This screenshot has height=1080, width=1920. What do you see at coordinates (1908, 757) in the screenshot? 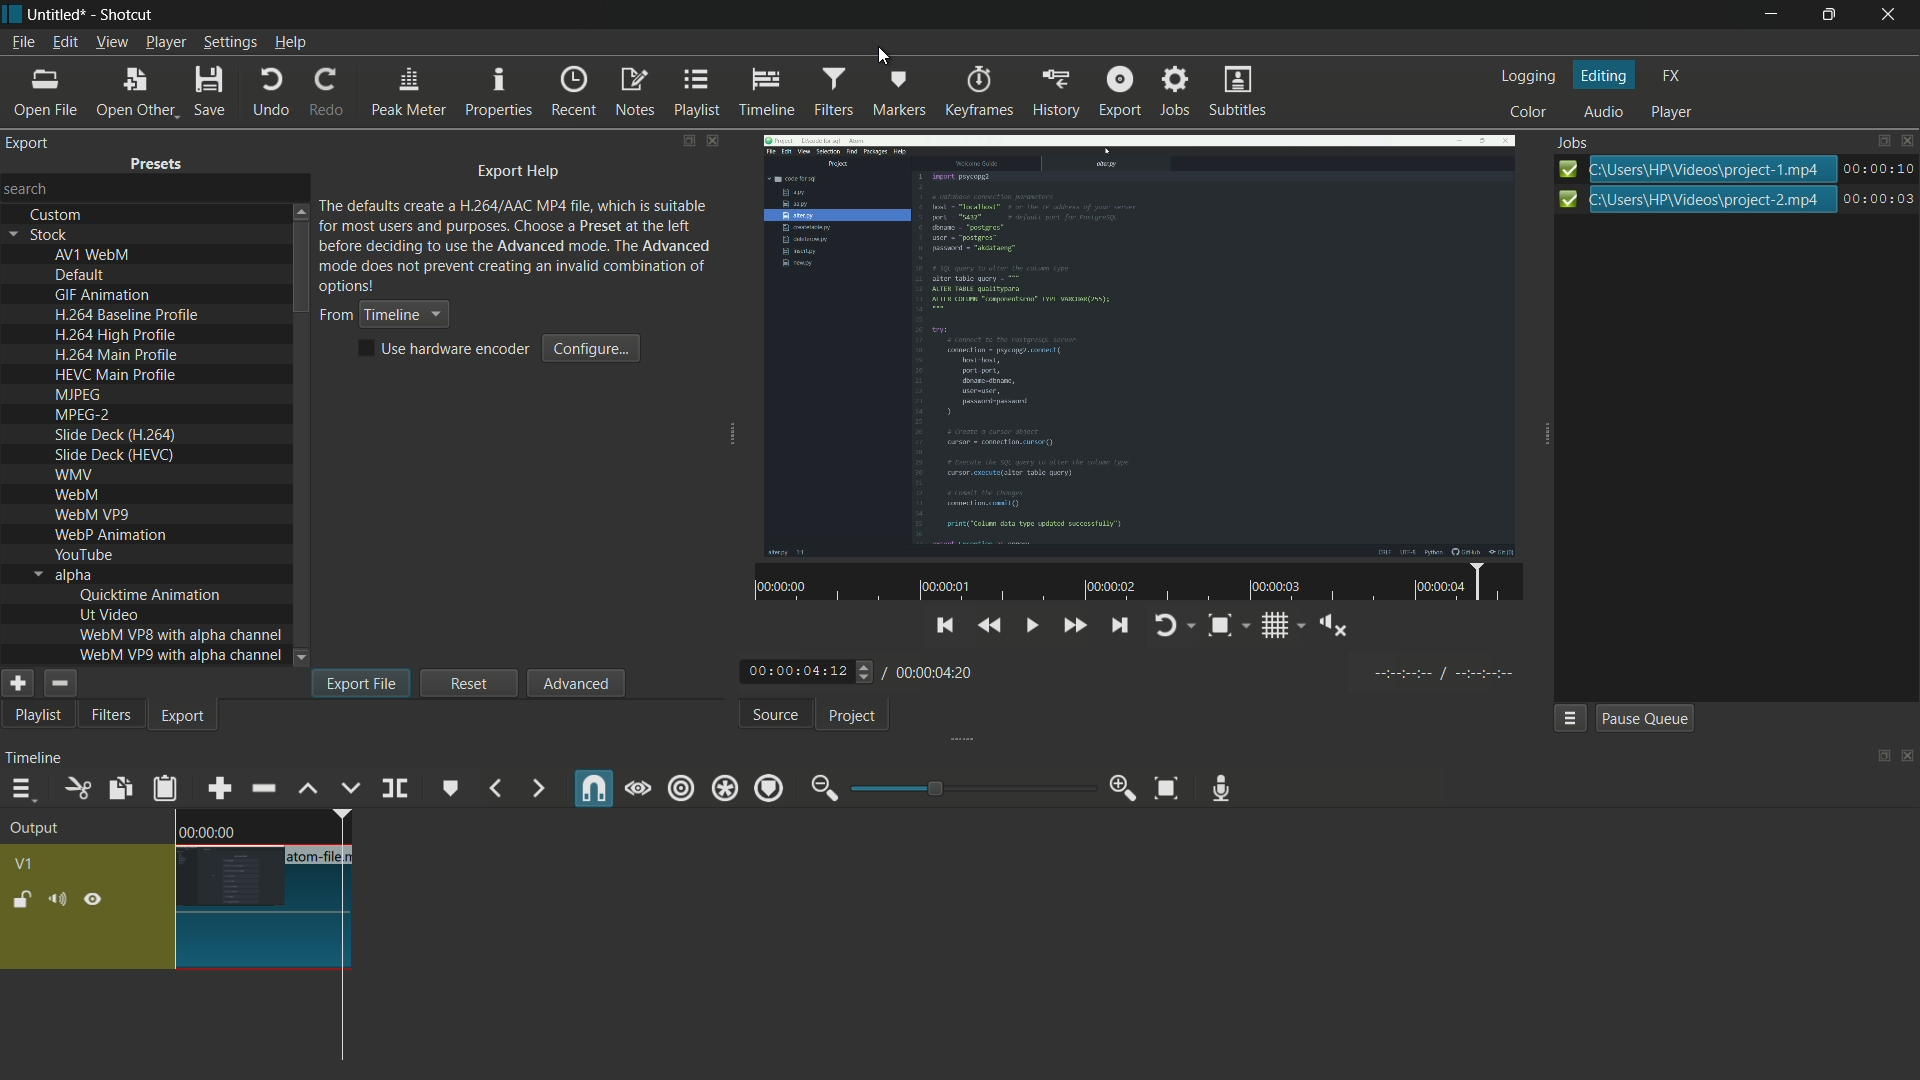
I see `close timeline` at bounding box center [1908, 757].